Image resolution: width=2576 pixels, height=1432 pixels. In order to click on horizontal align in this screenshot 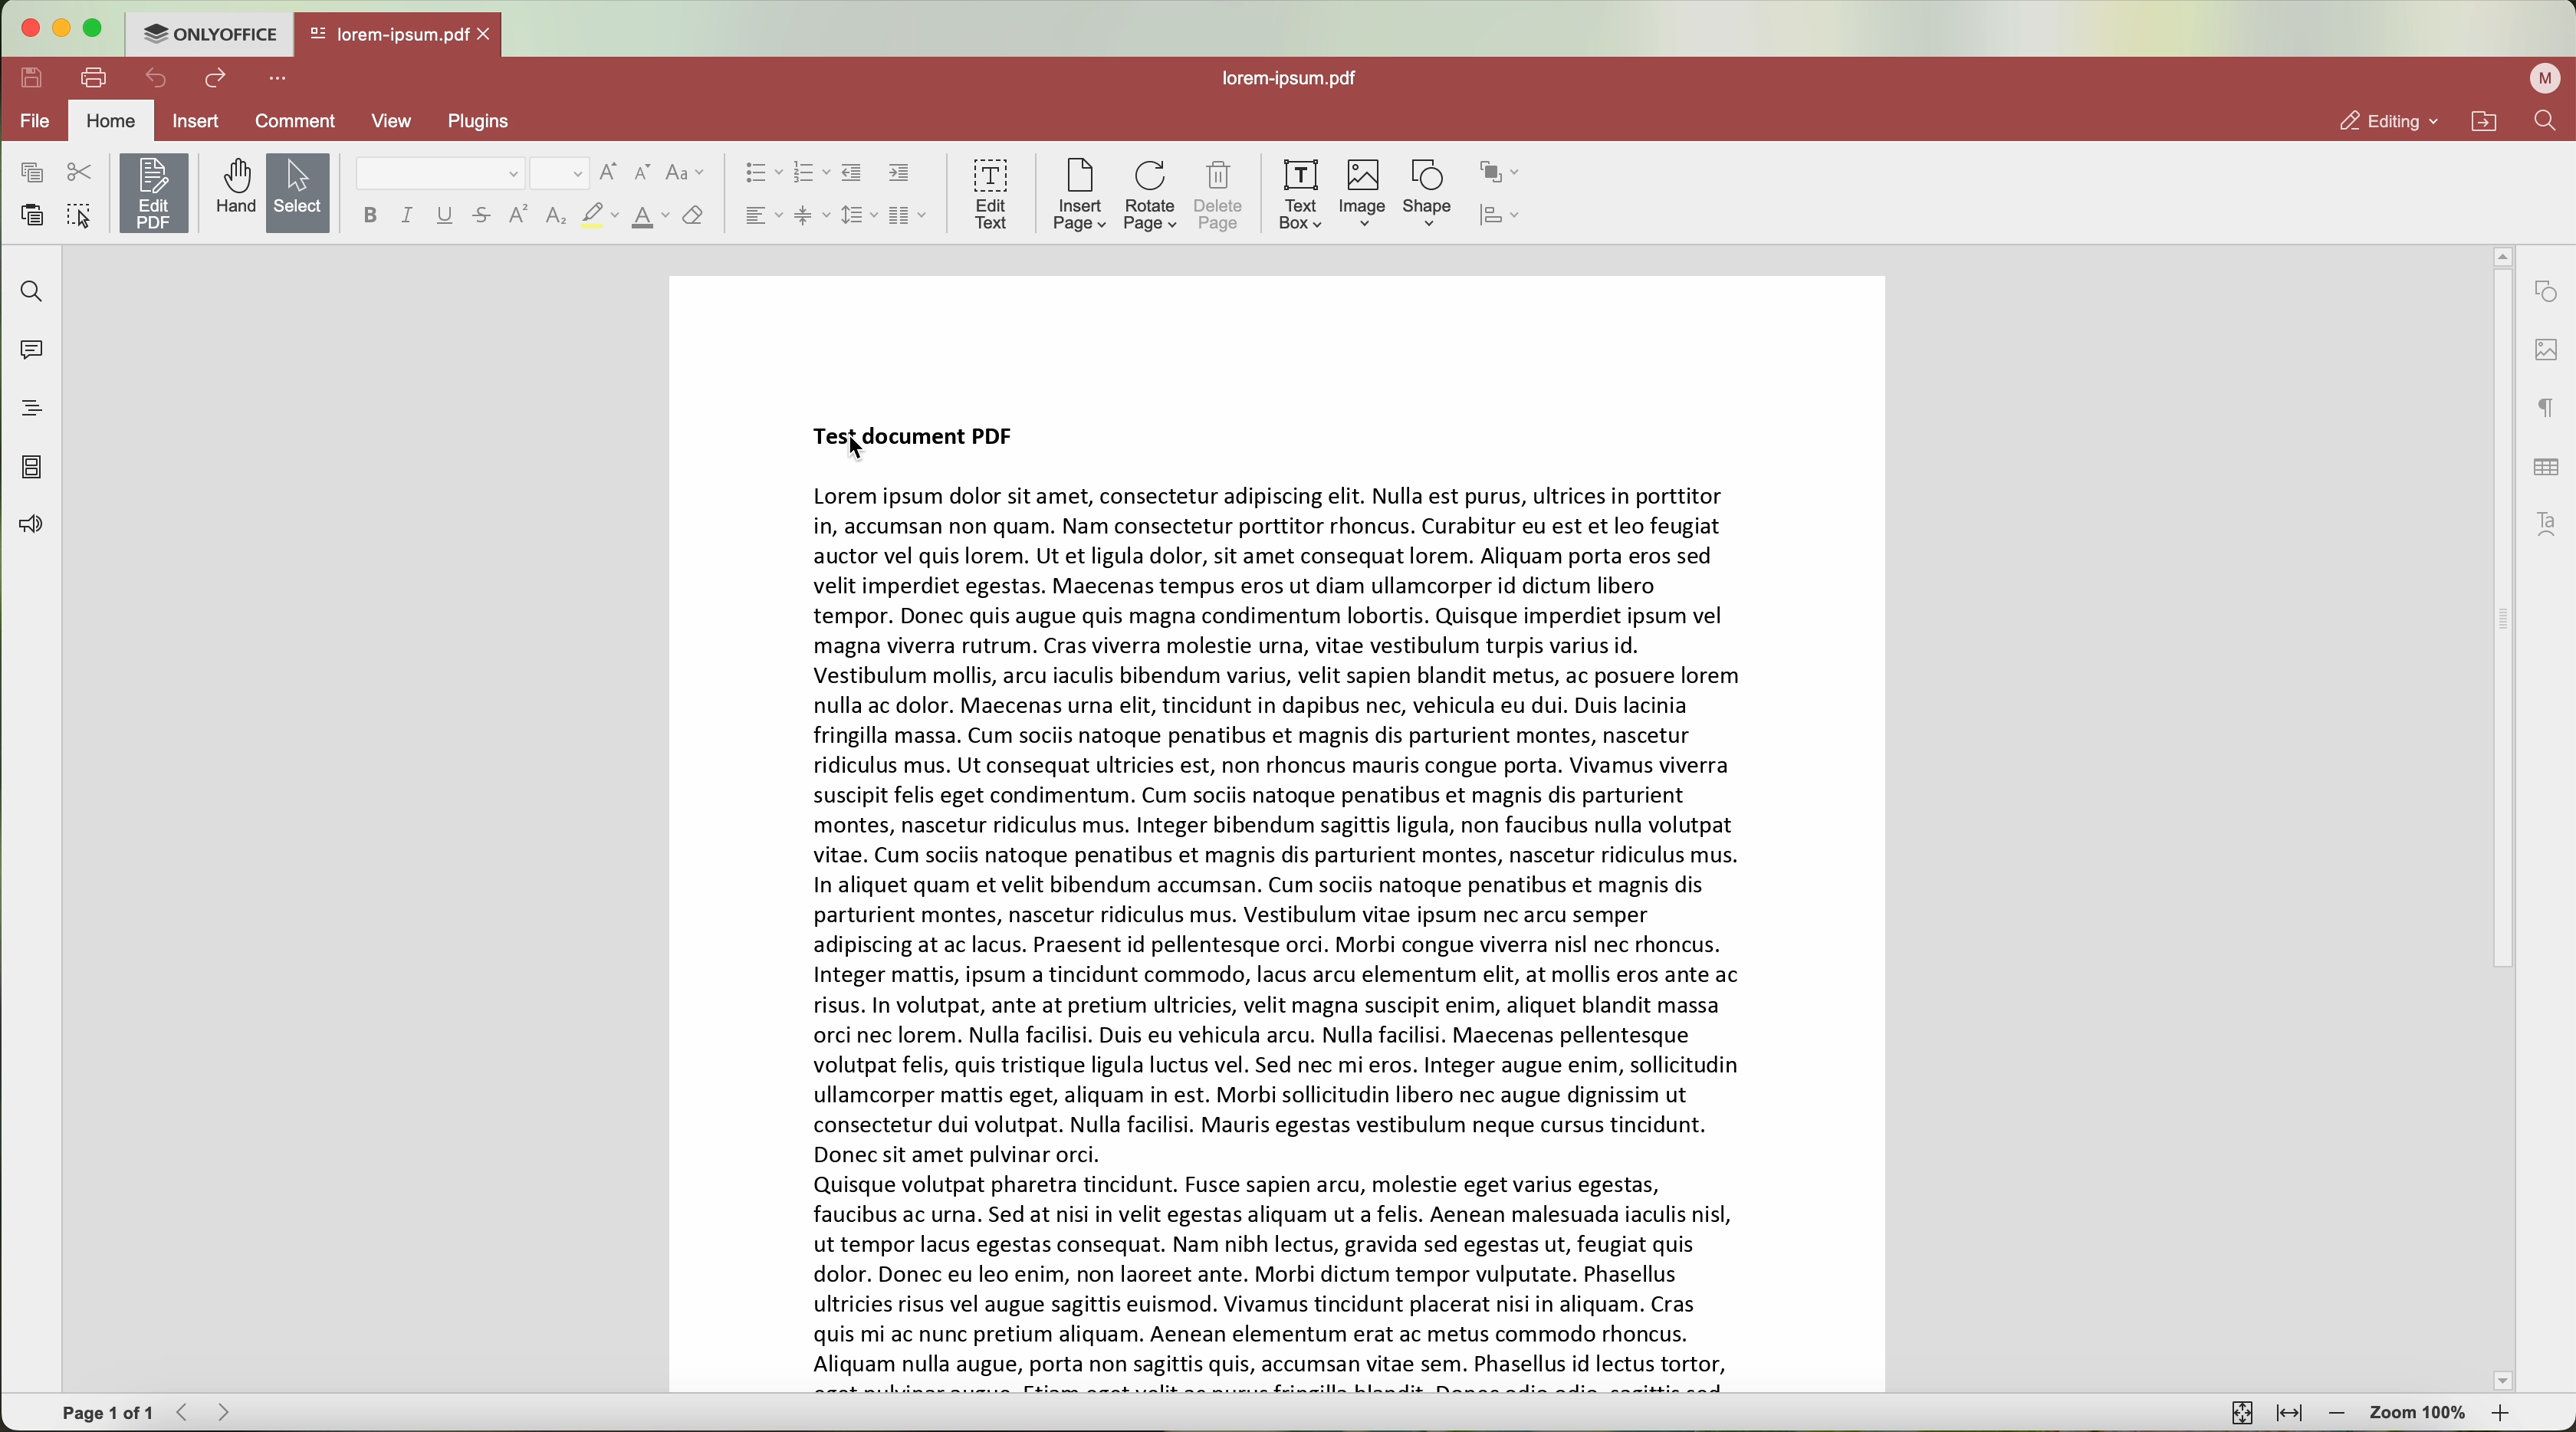, I will do `click(761, 215)`.